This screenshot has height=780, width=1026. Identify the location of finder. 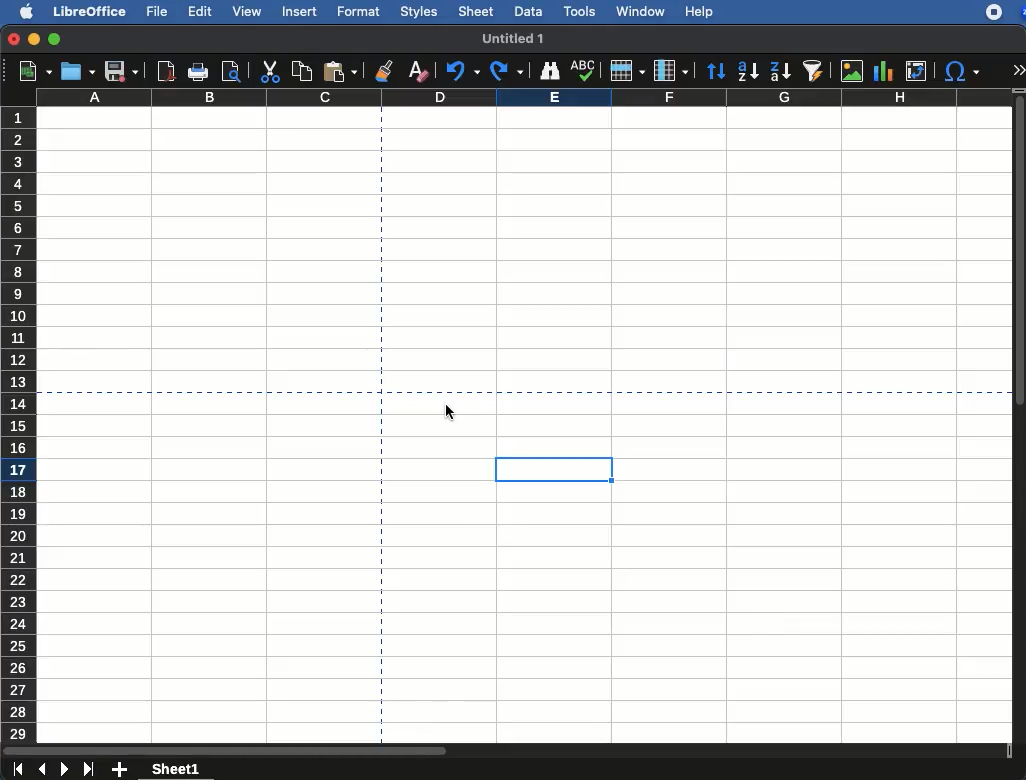
(551, 71).